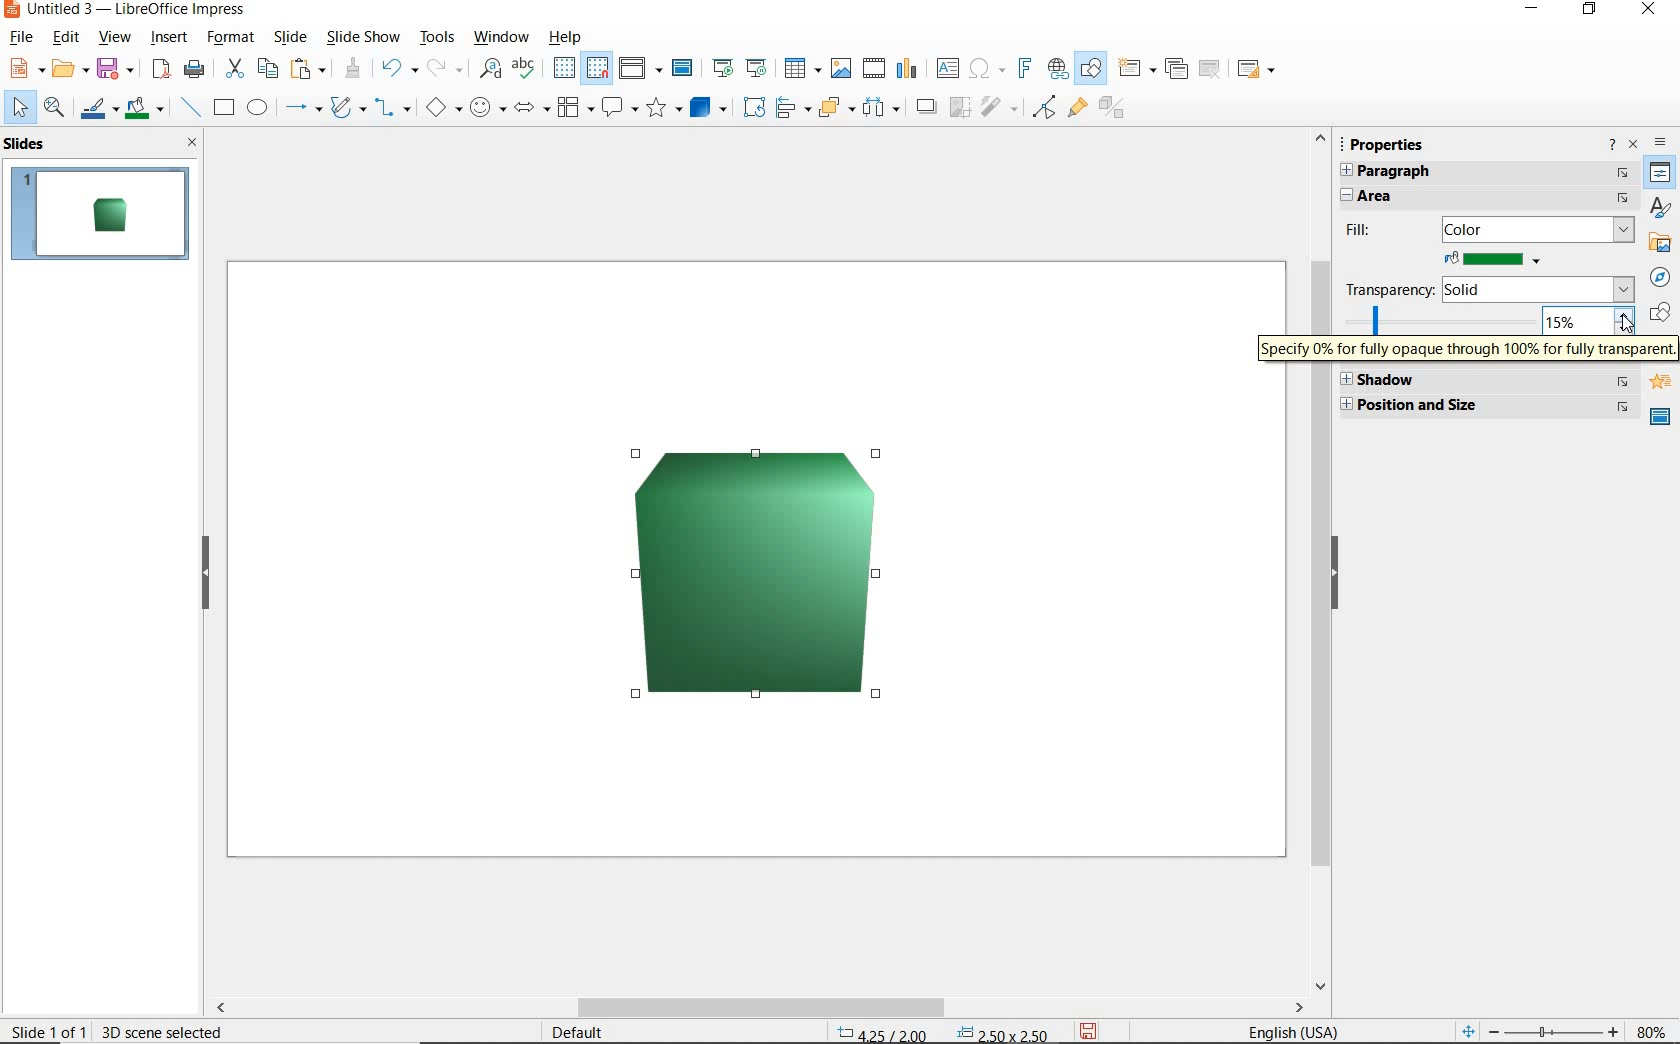  What do you see at coordinates (194, 144) in the screenshot?
I see `CLOSE` at bounding box center [194, 144].